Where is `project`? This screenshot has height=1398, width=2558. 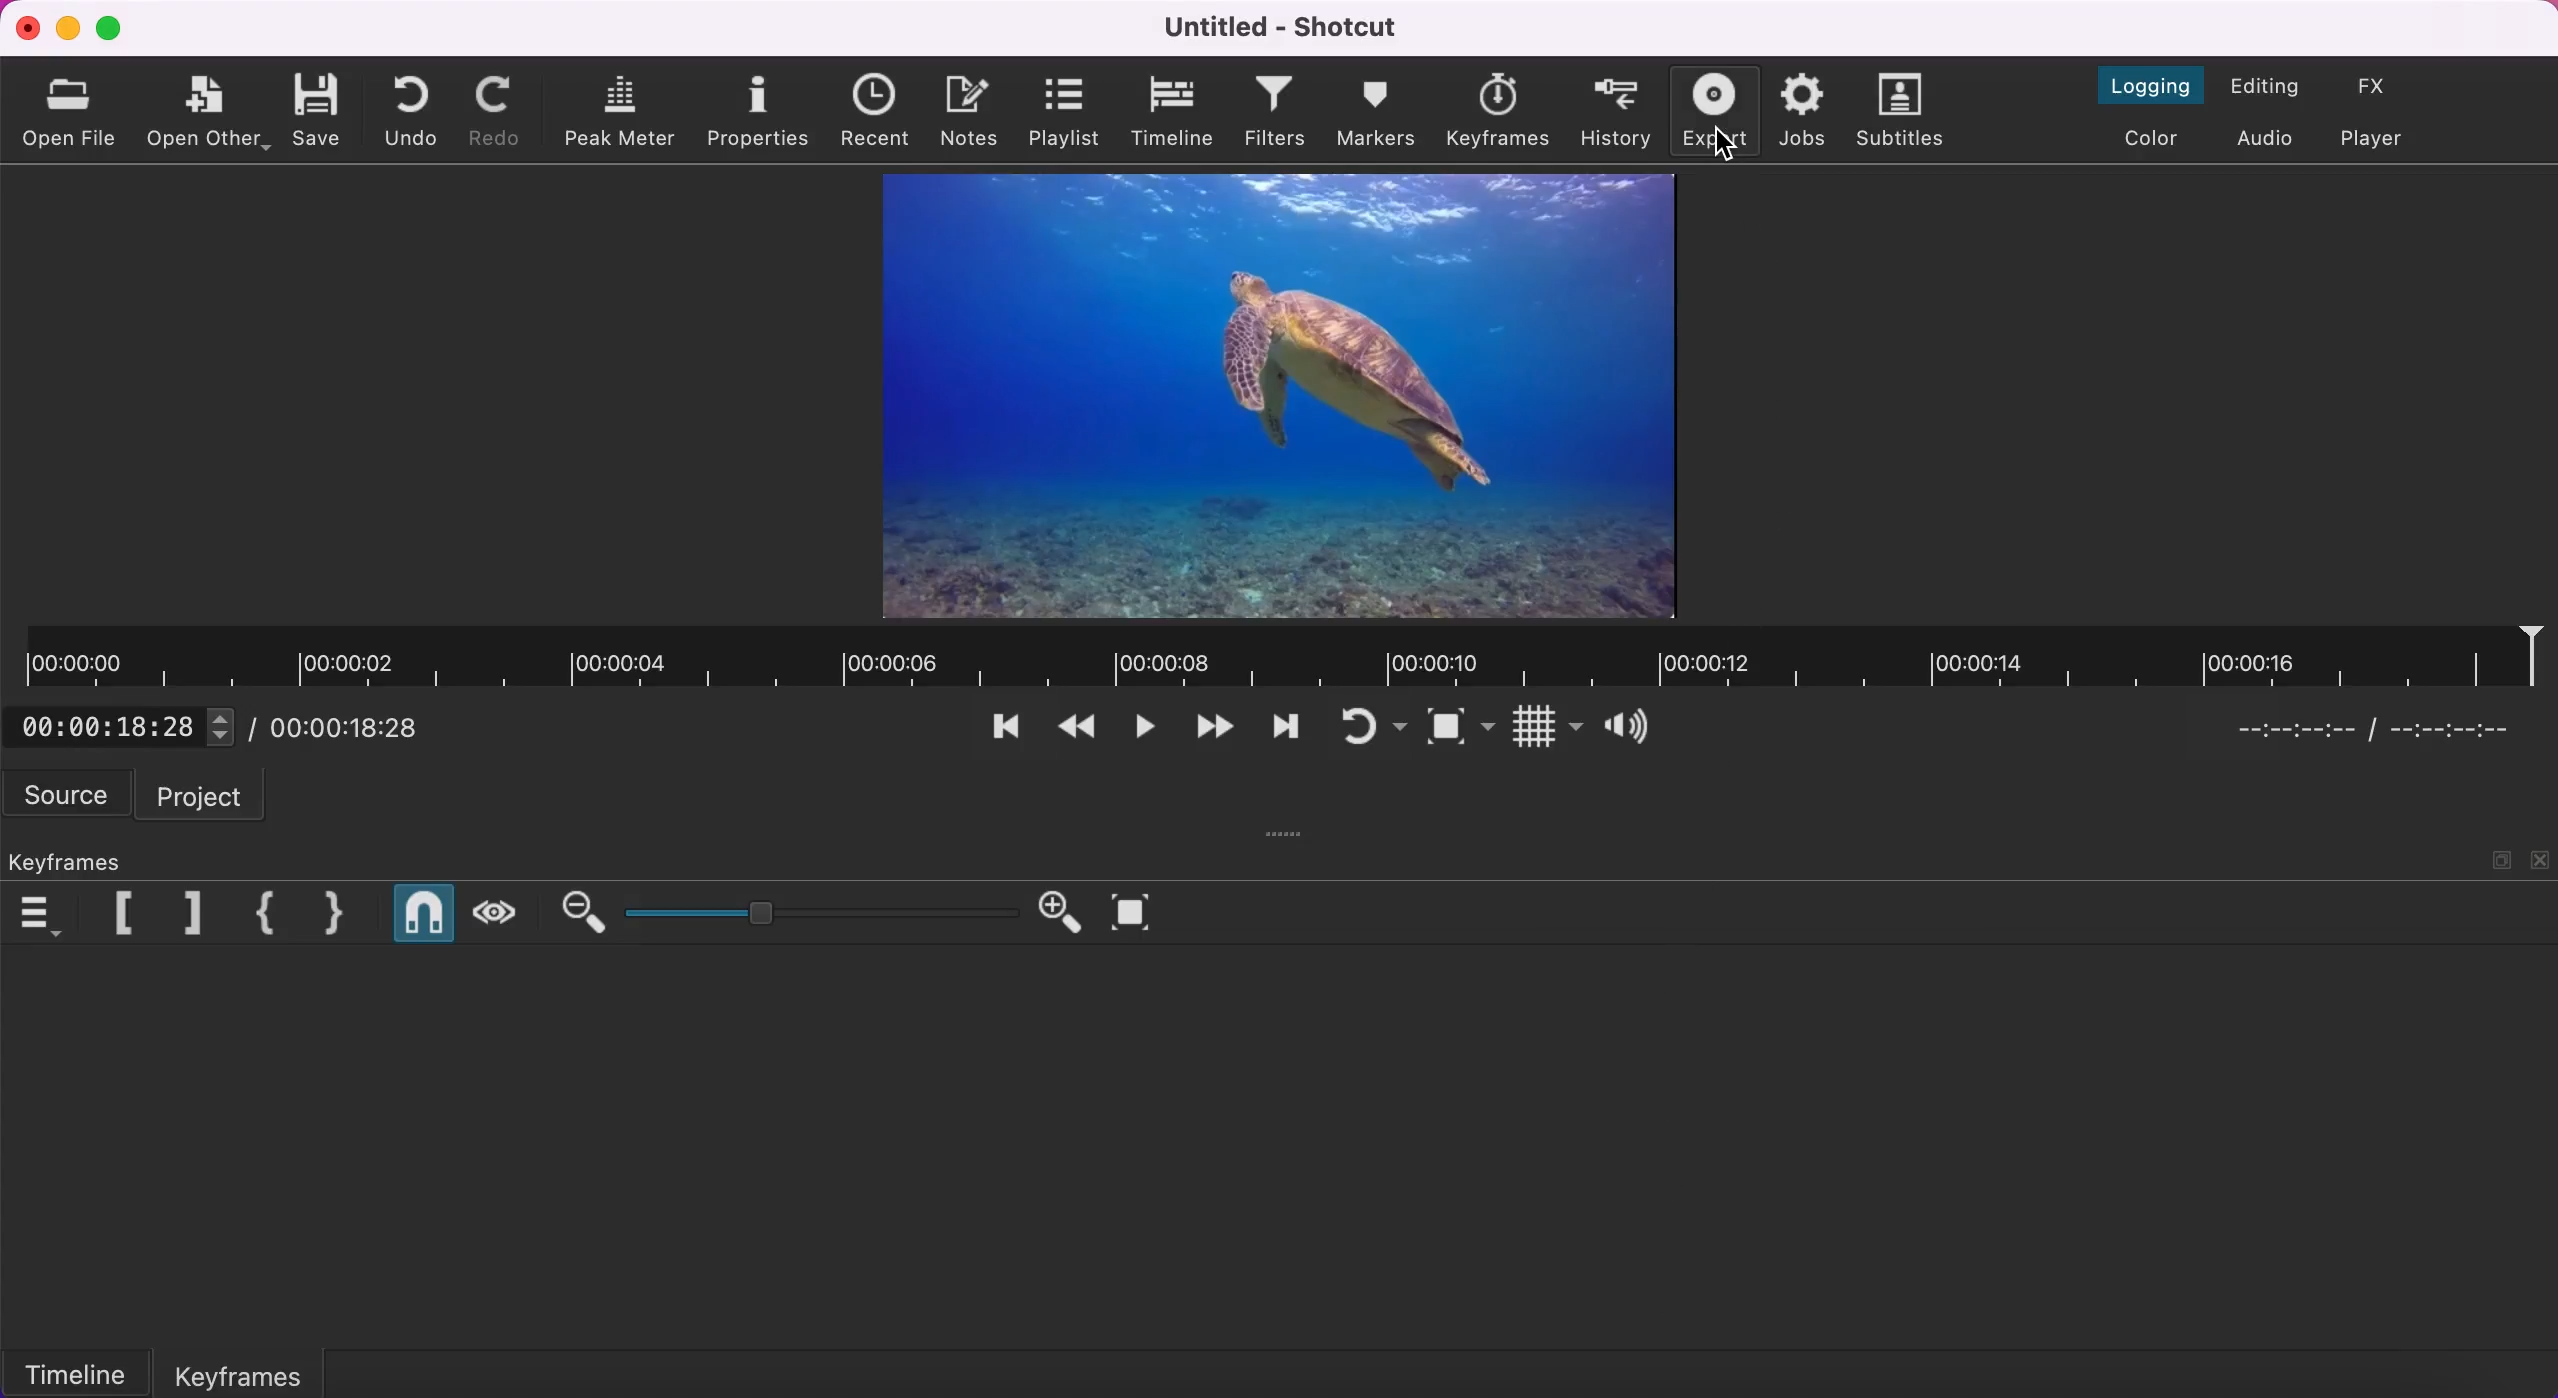
project is located at coordinates (209, 796).